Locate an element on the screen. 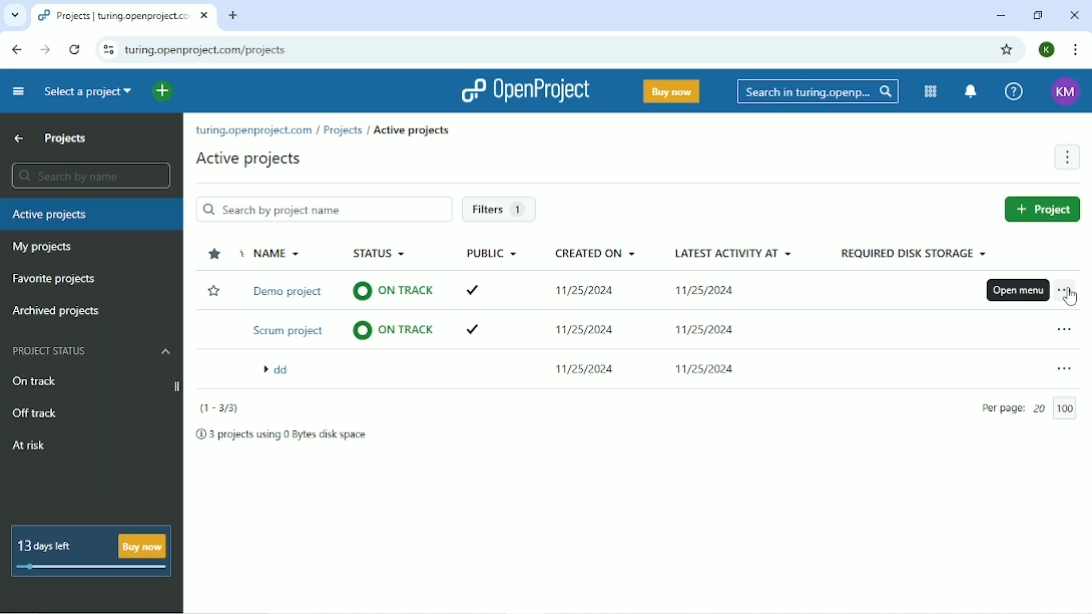 The image size is (1092, 614). Created on is located at coordinates (597, 254).